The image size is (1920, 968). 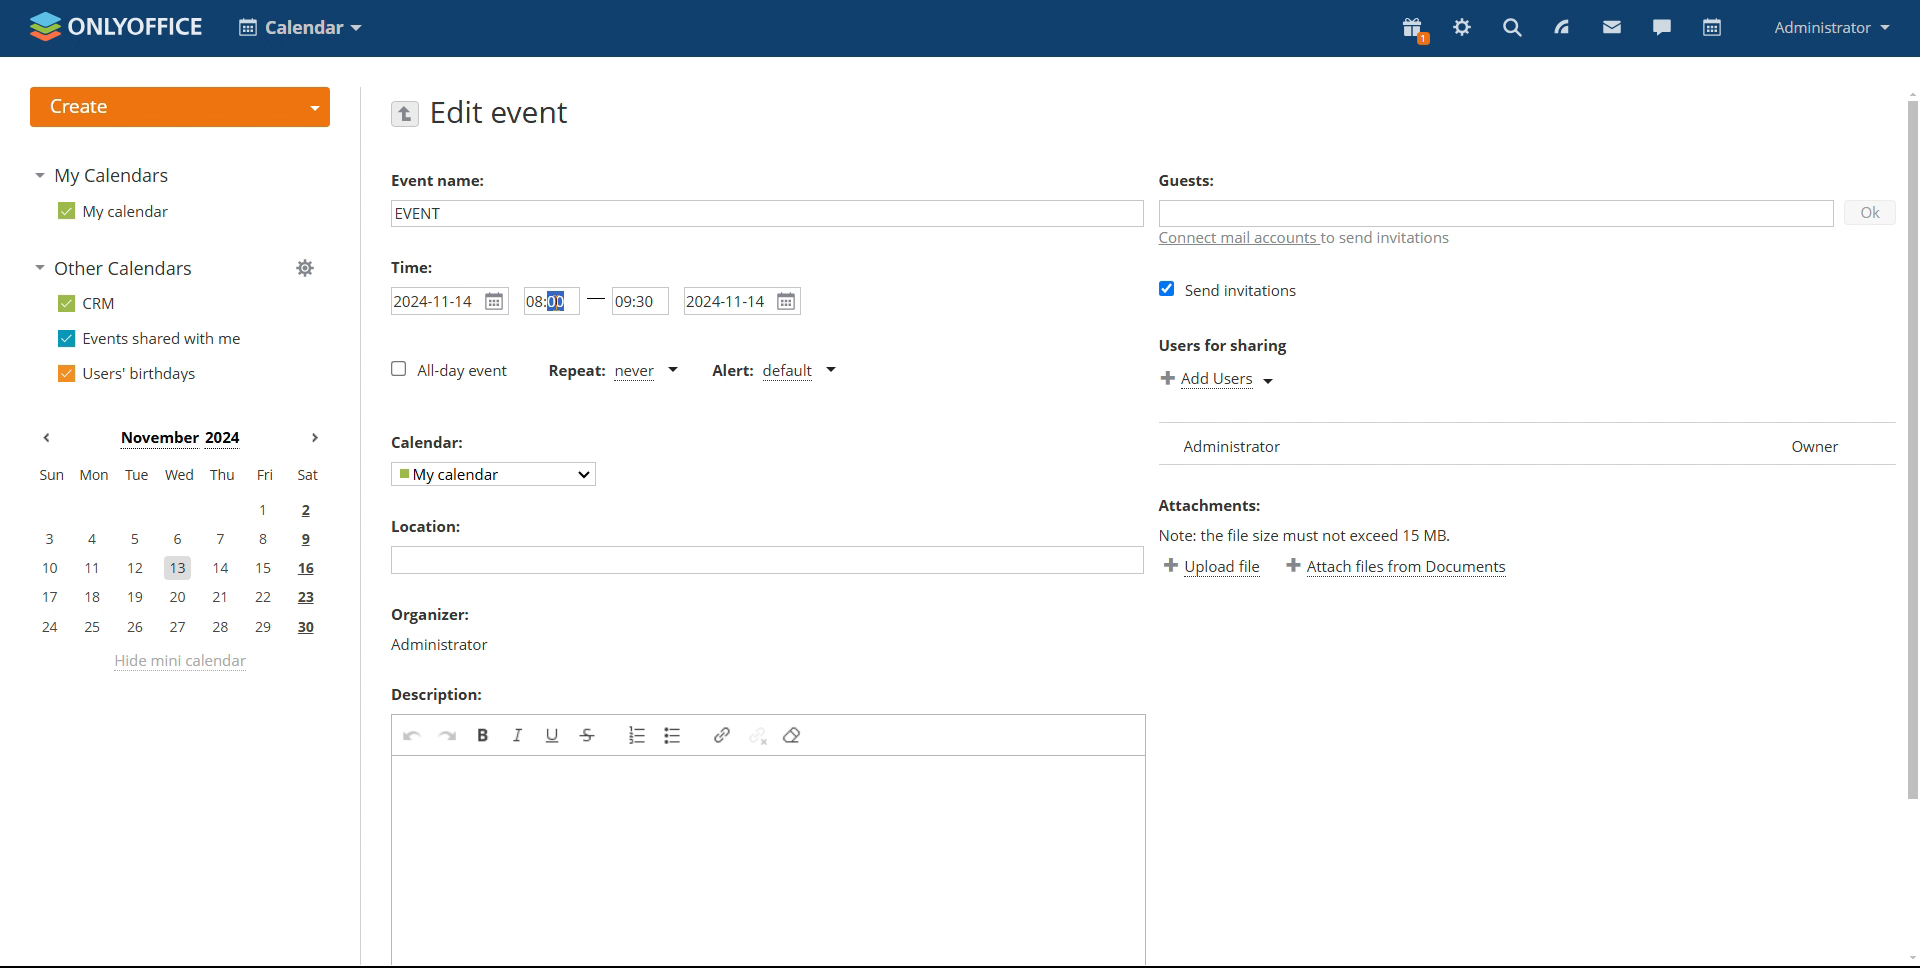 I want to click on present, so click(x=1413, y=31).